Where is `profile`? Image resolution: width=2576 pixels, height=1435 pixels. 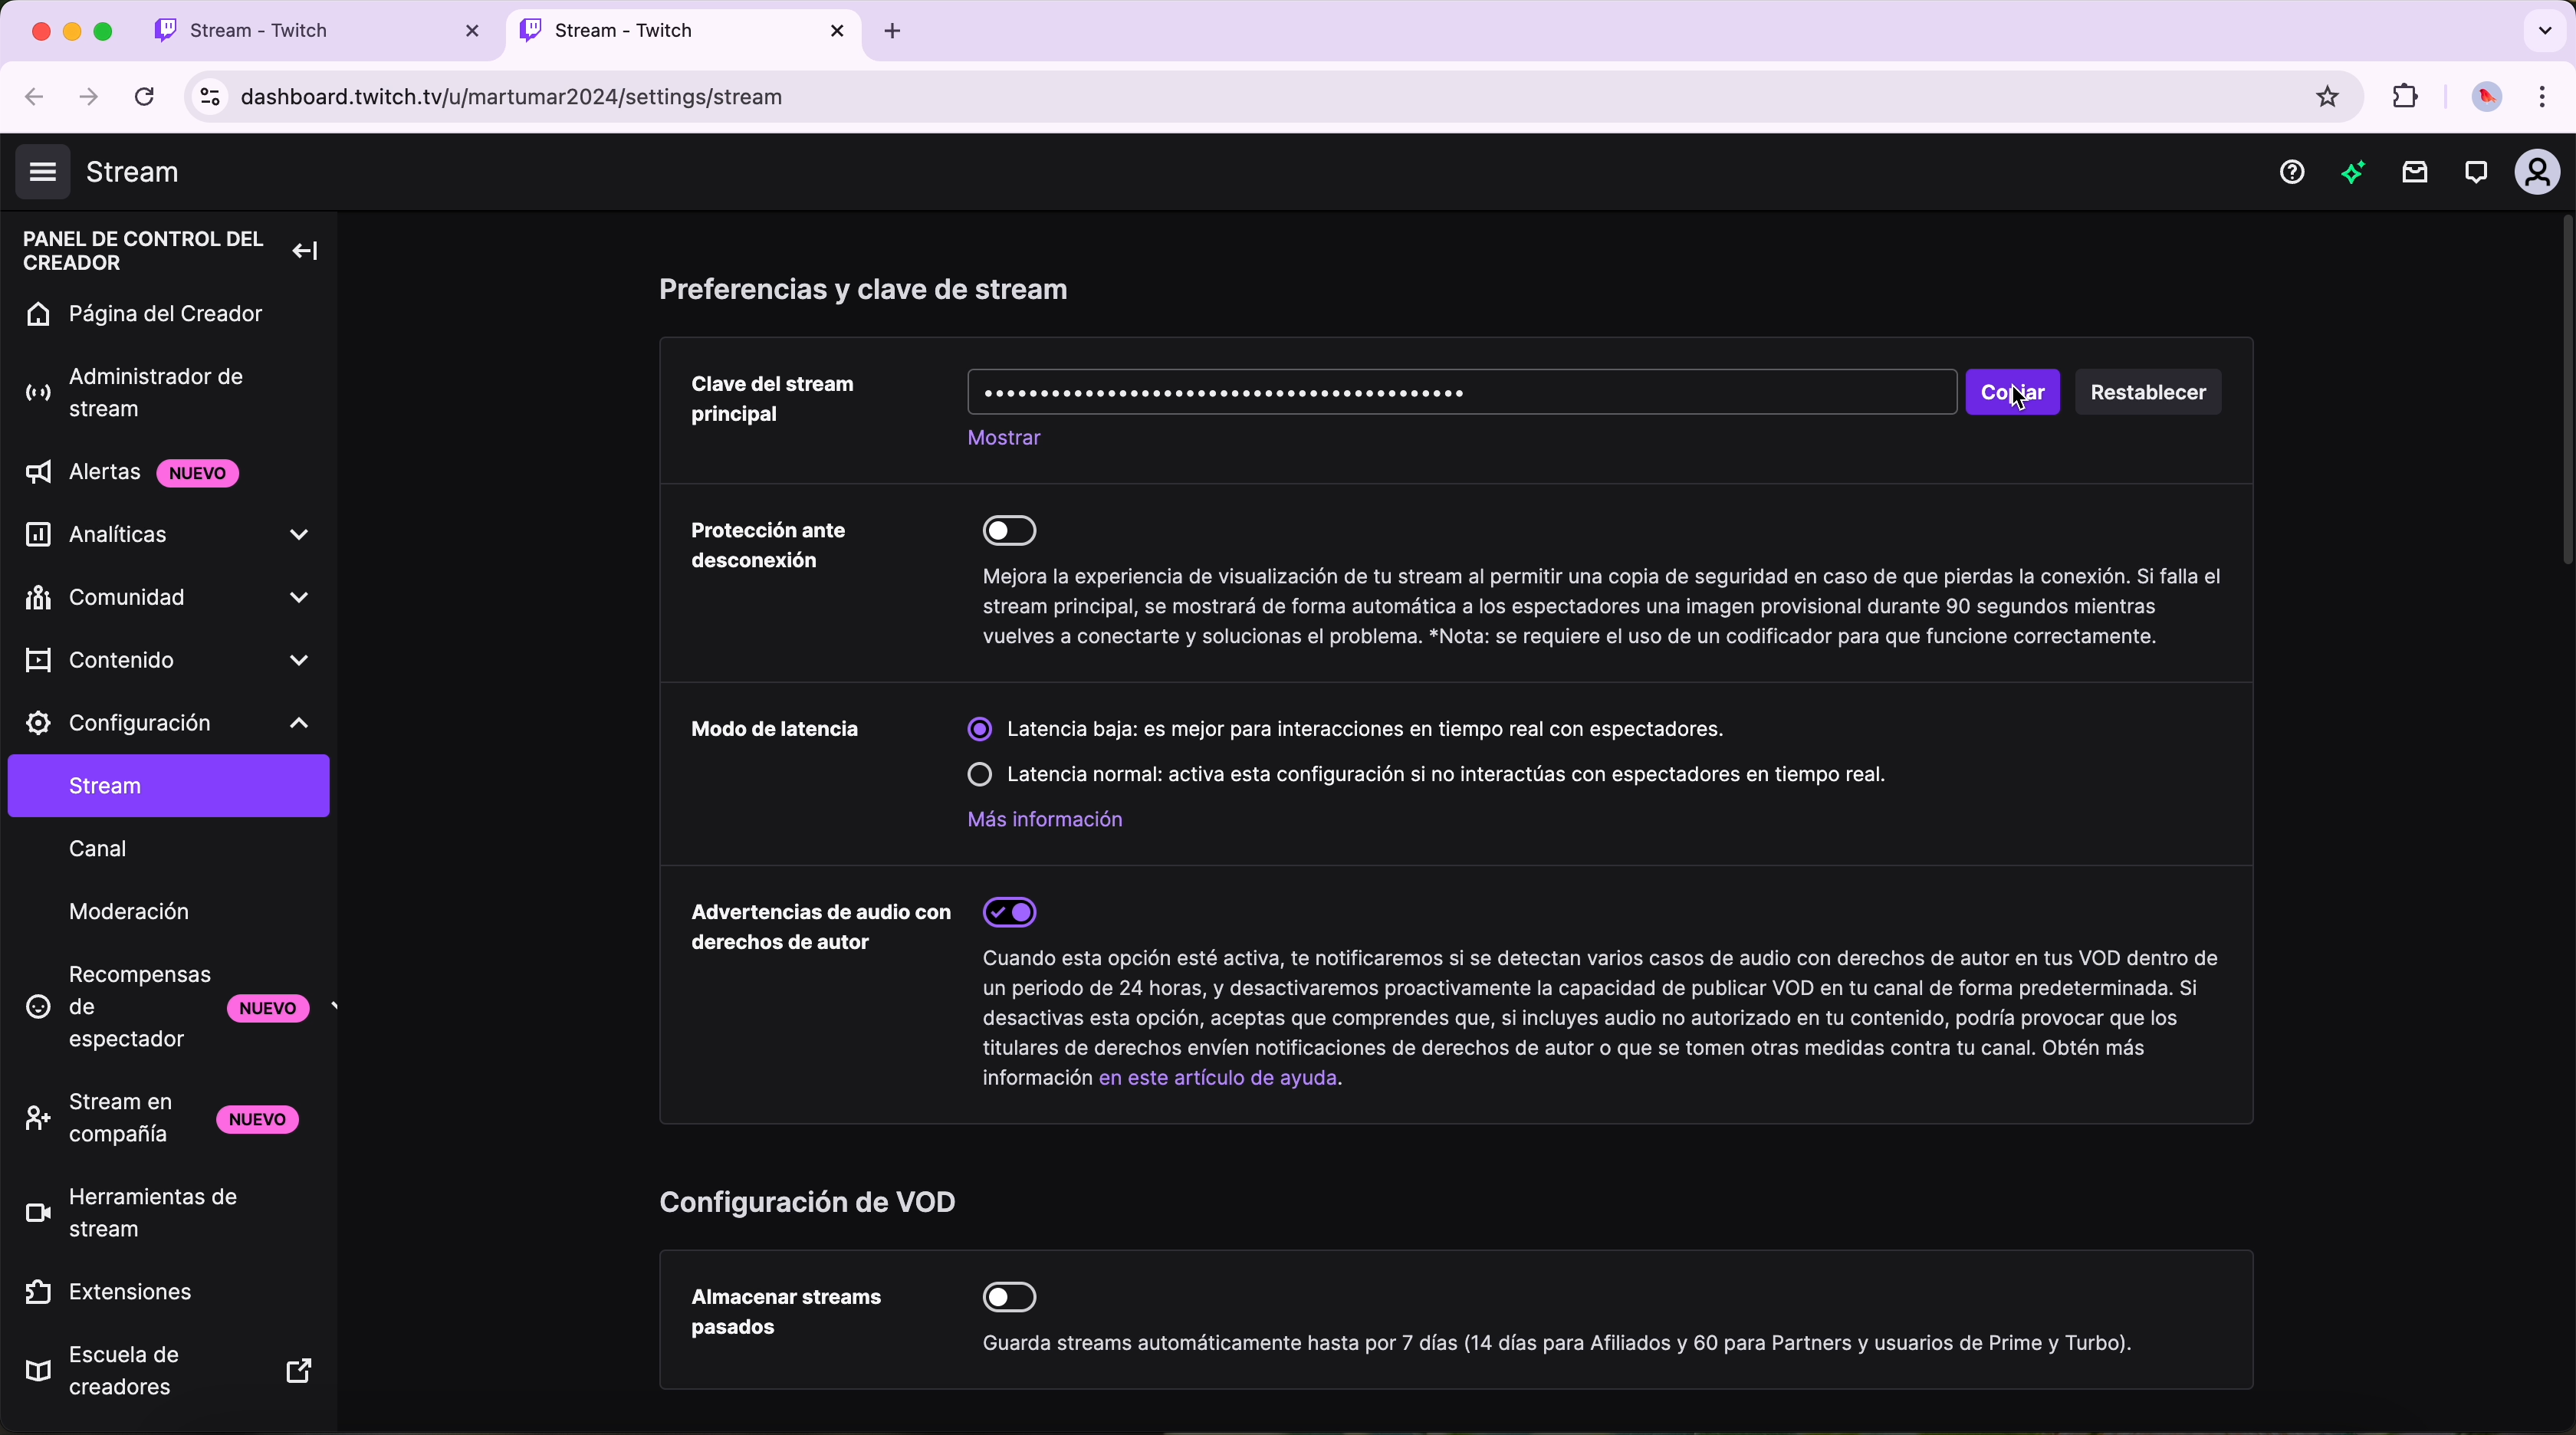
profile is located at coordinates (2544, 171).